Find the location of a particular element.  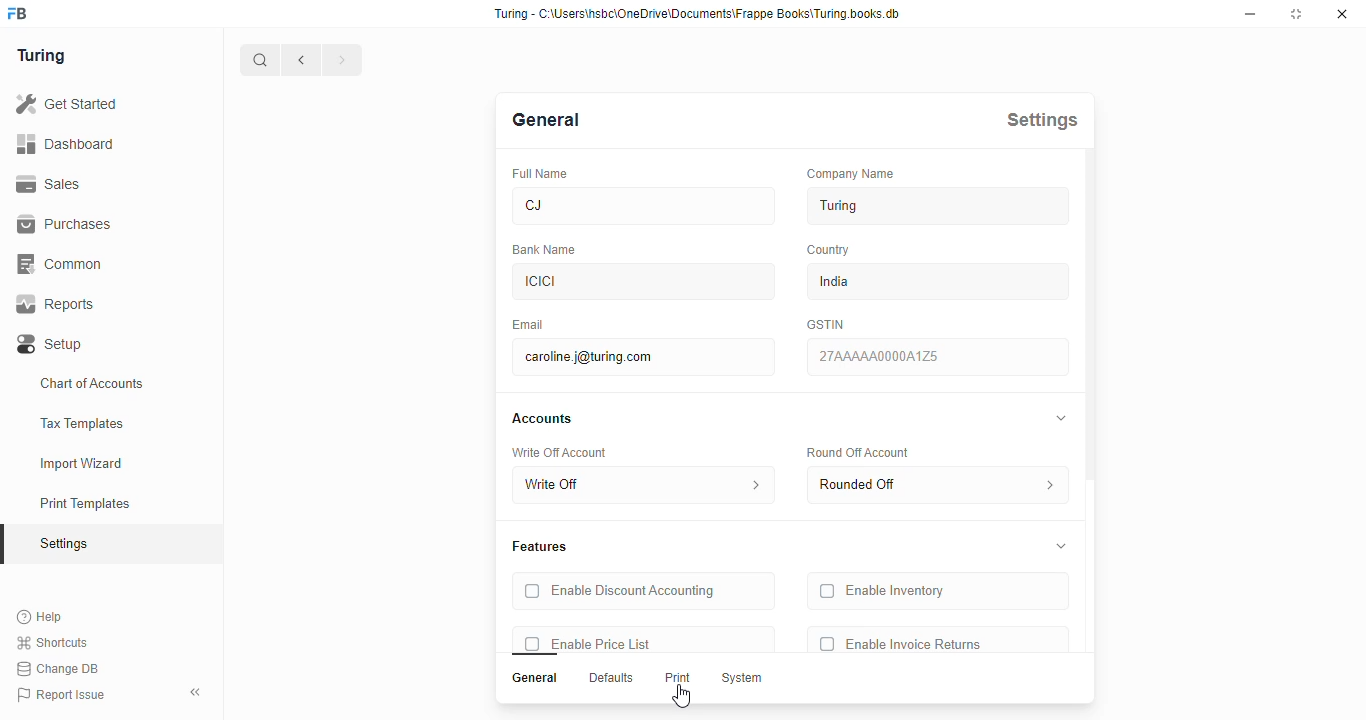

Print is located at coordinates (678, 677).